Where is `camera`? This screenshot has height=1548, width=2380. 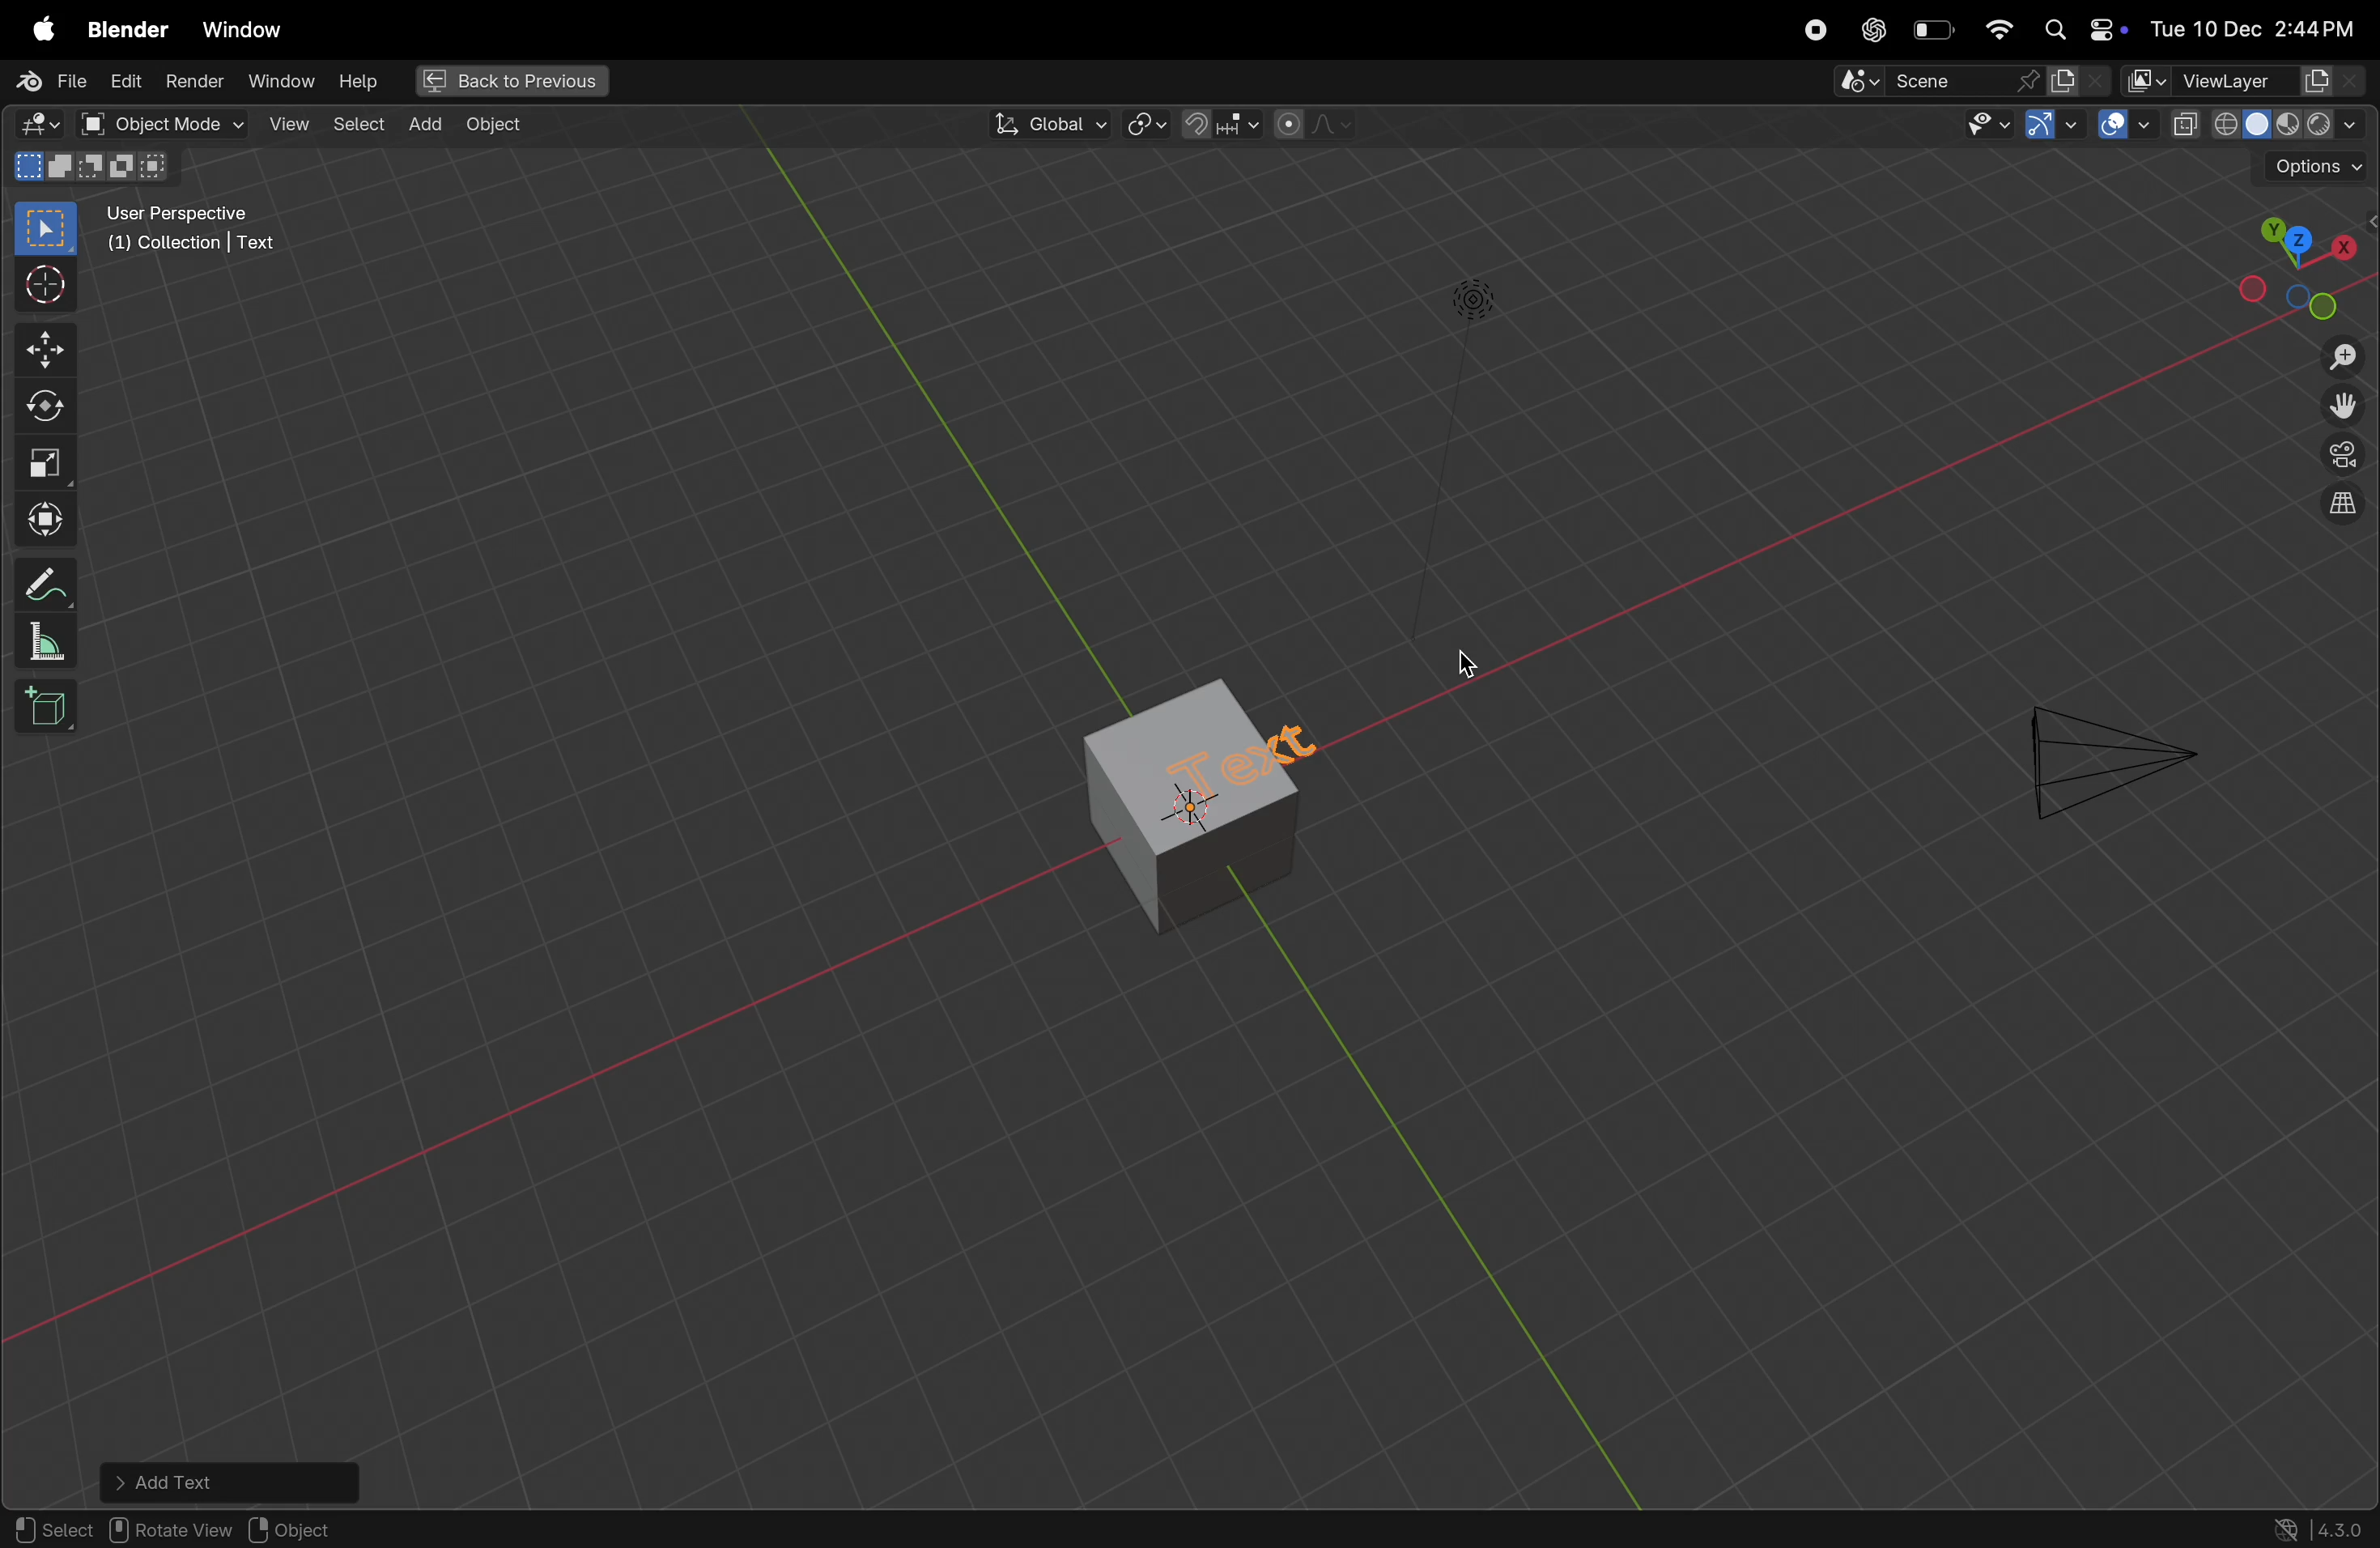
camera is located at coordinates (2104, 753).